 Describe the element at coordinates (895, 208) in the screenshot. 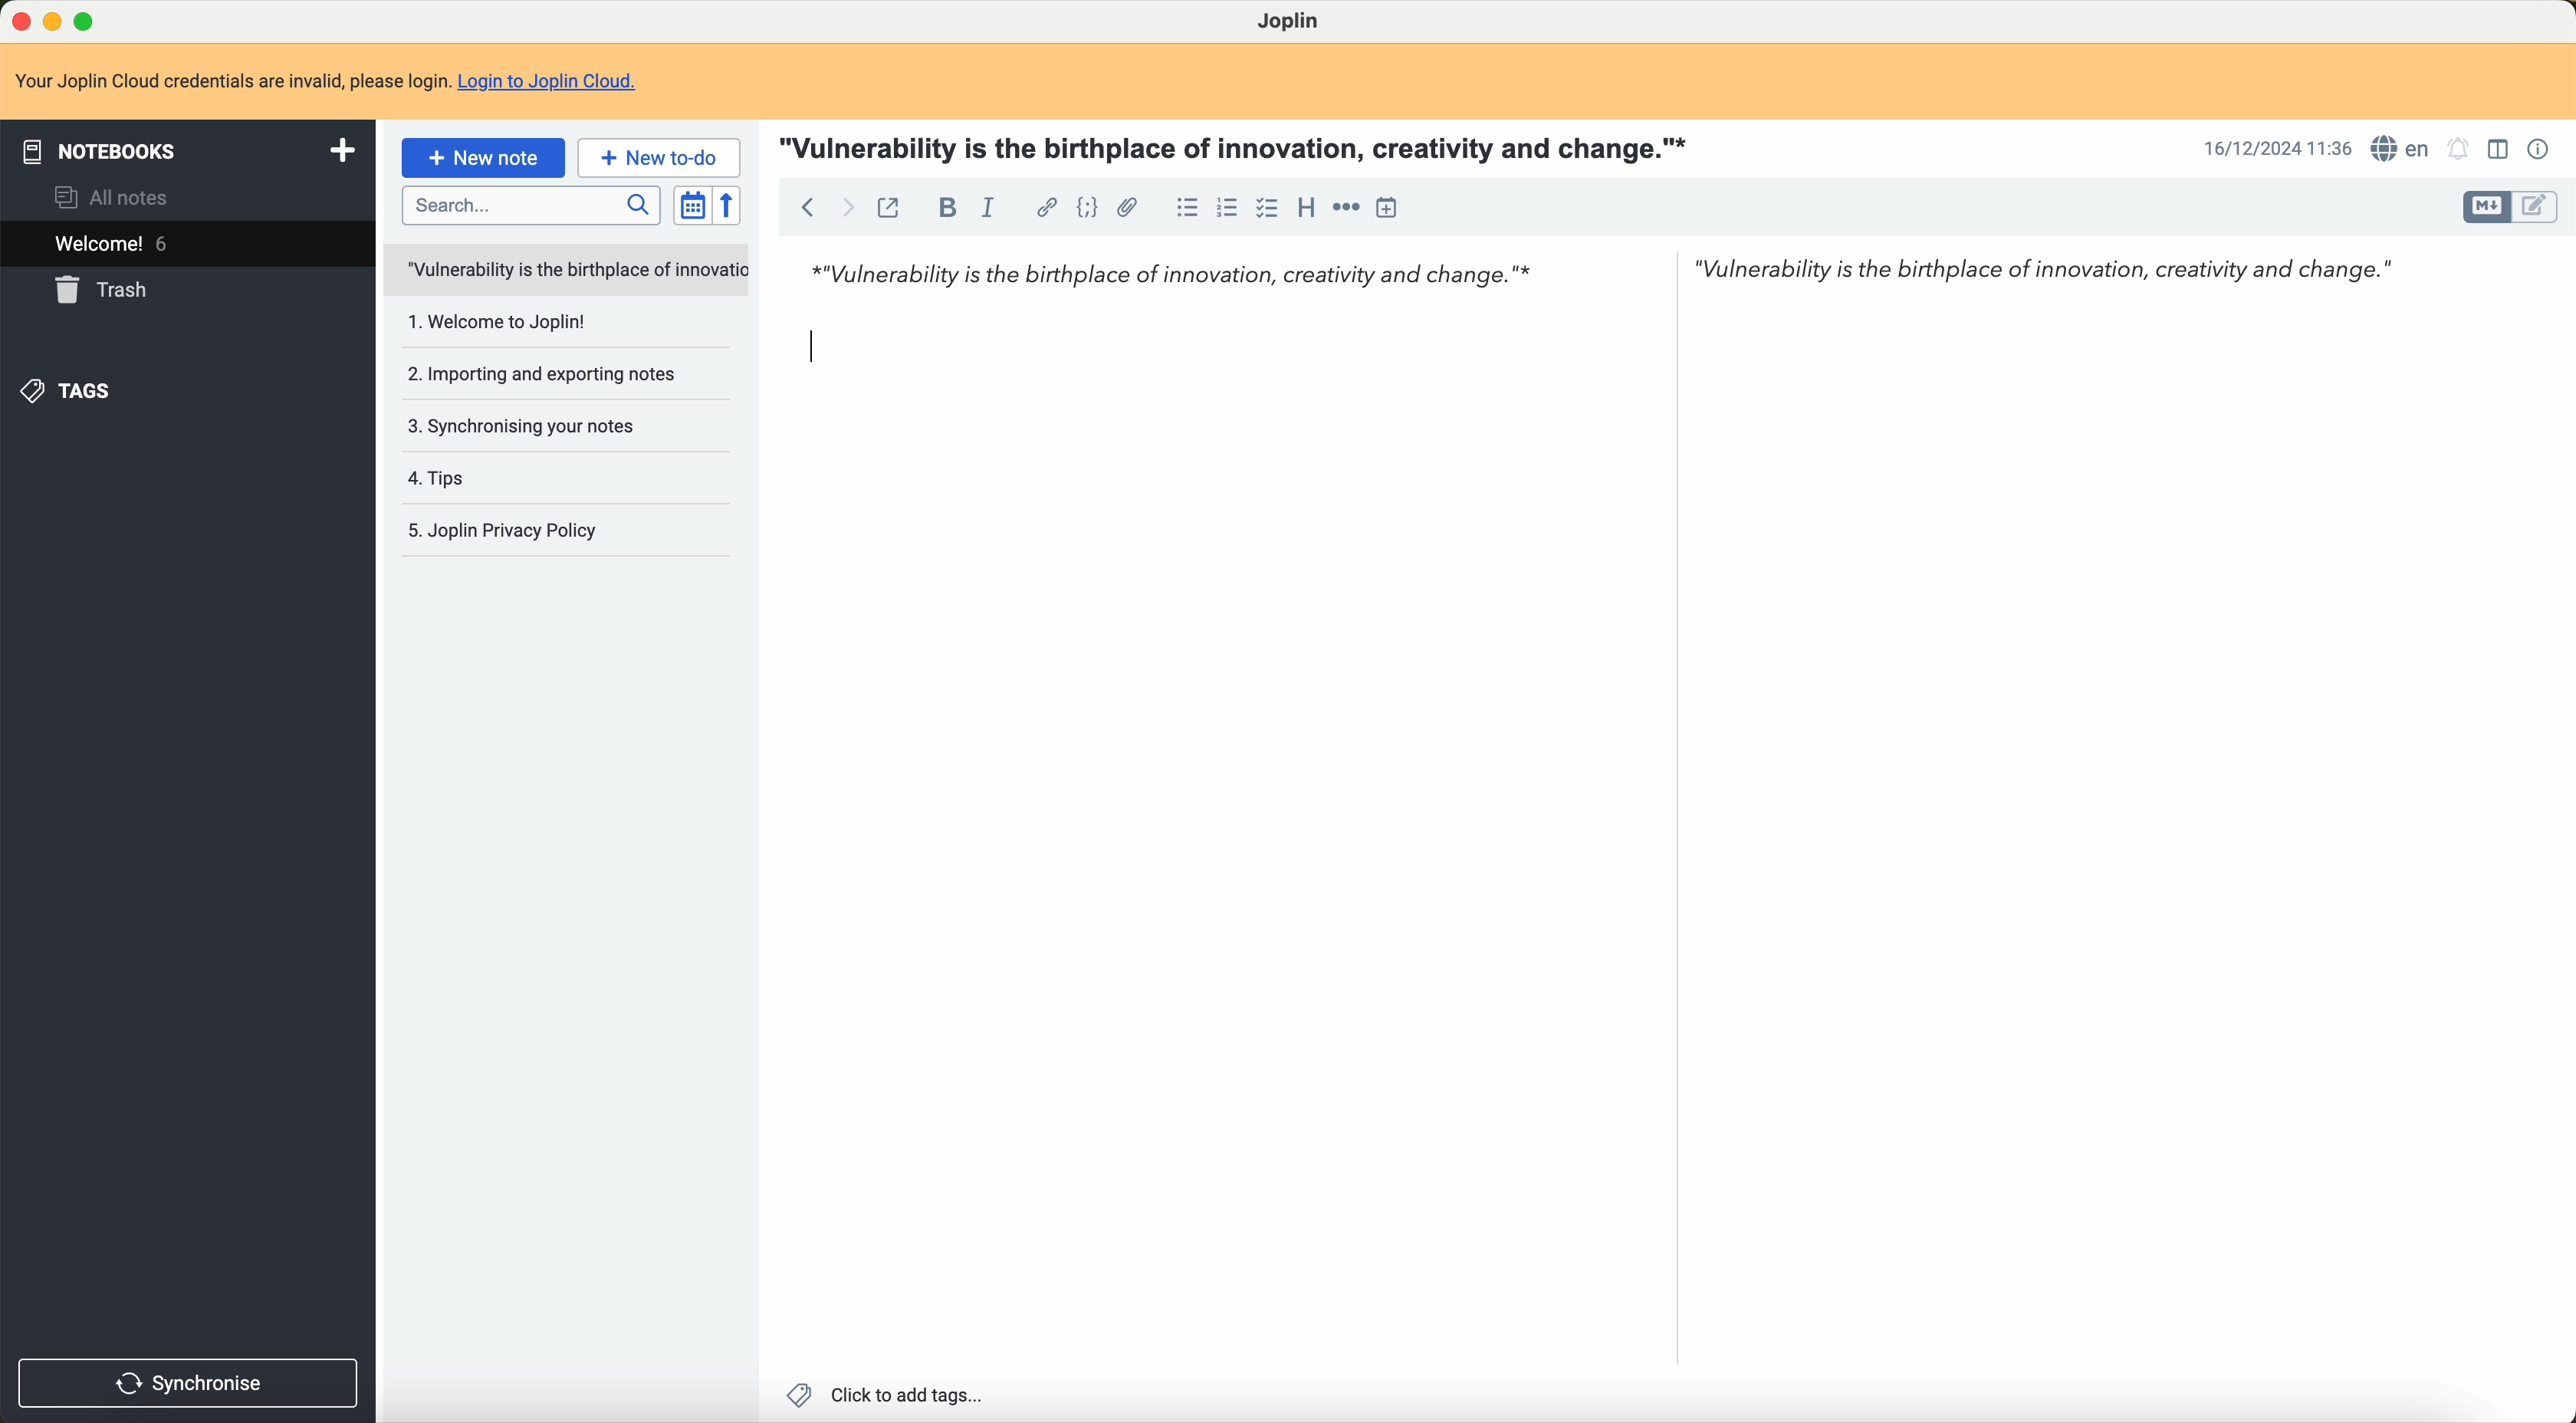

I see `toggle external editing` at that location.